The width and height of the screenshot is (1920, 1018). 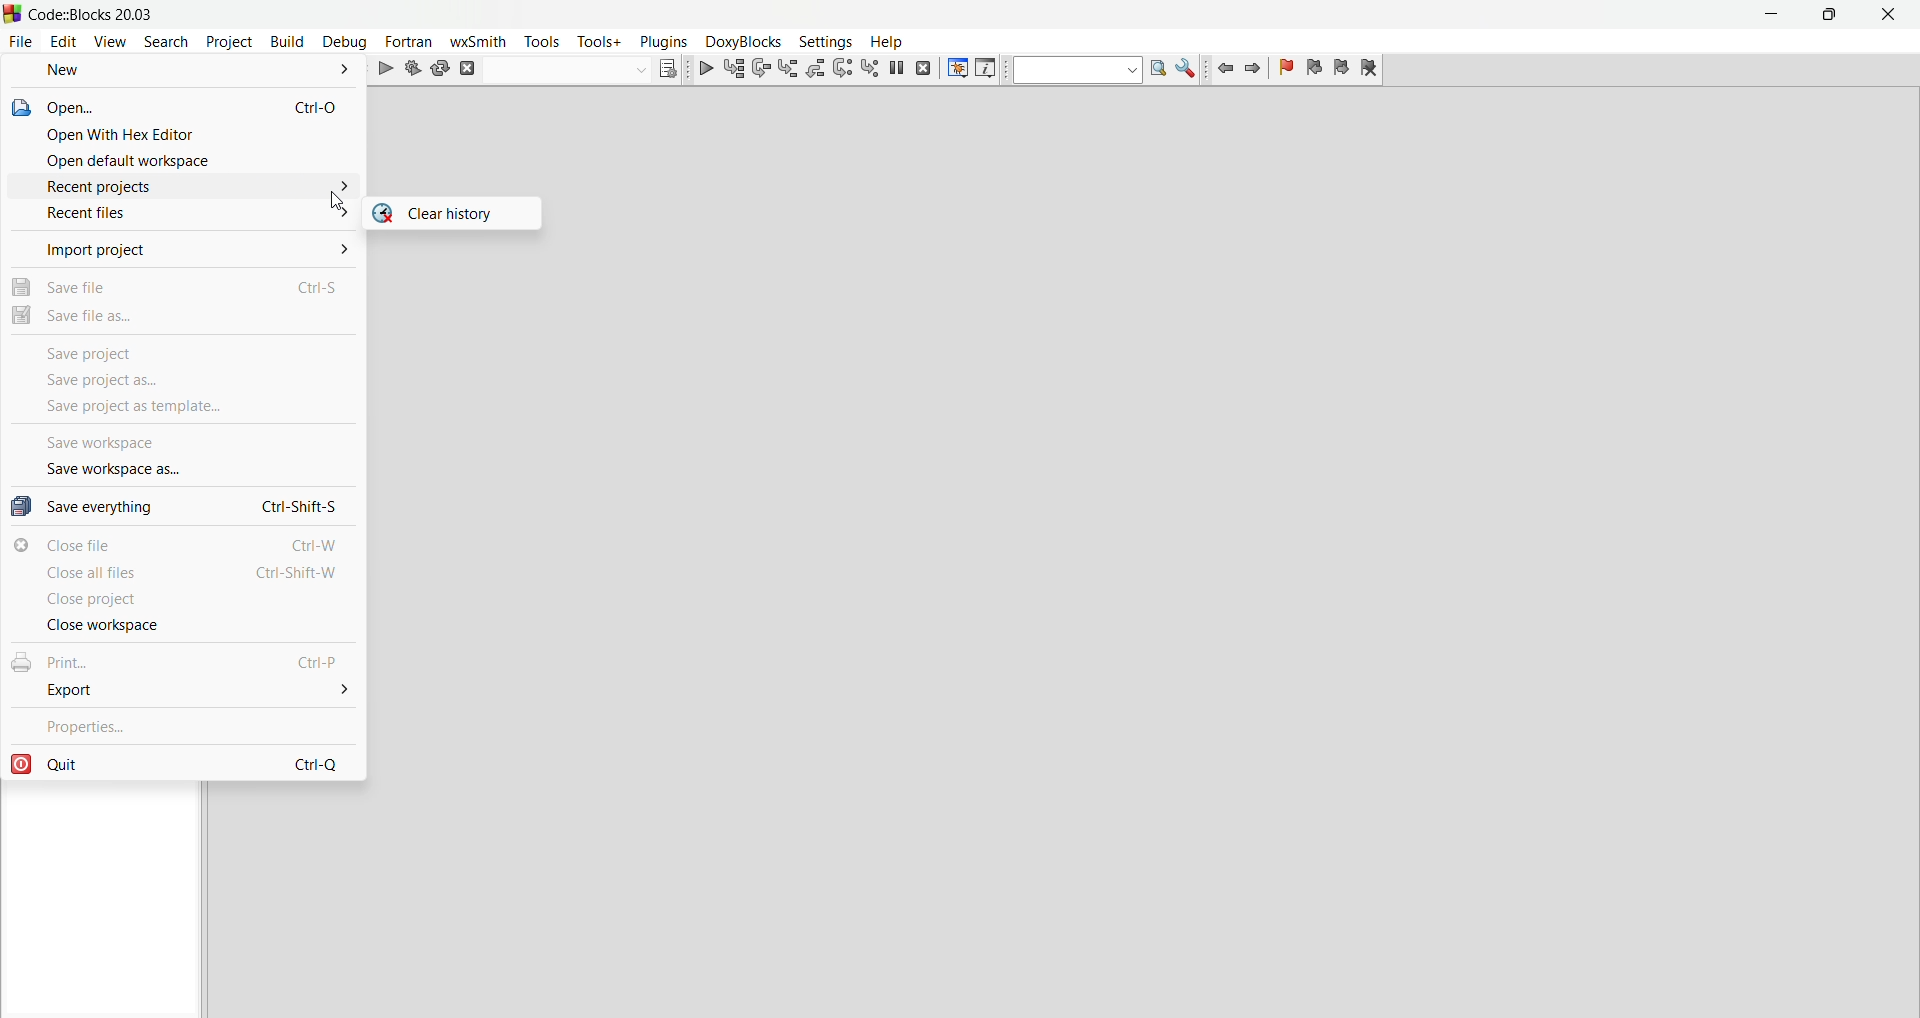 What do you see at coordinates (184, 349) in the screenshot?
I see `save project` at bounding box center [184, 349].